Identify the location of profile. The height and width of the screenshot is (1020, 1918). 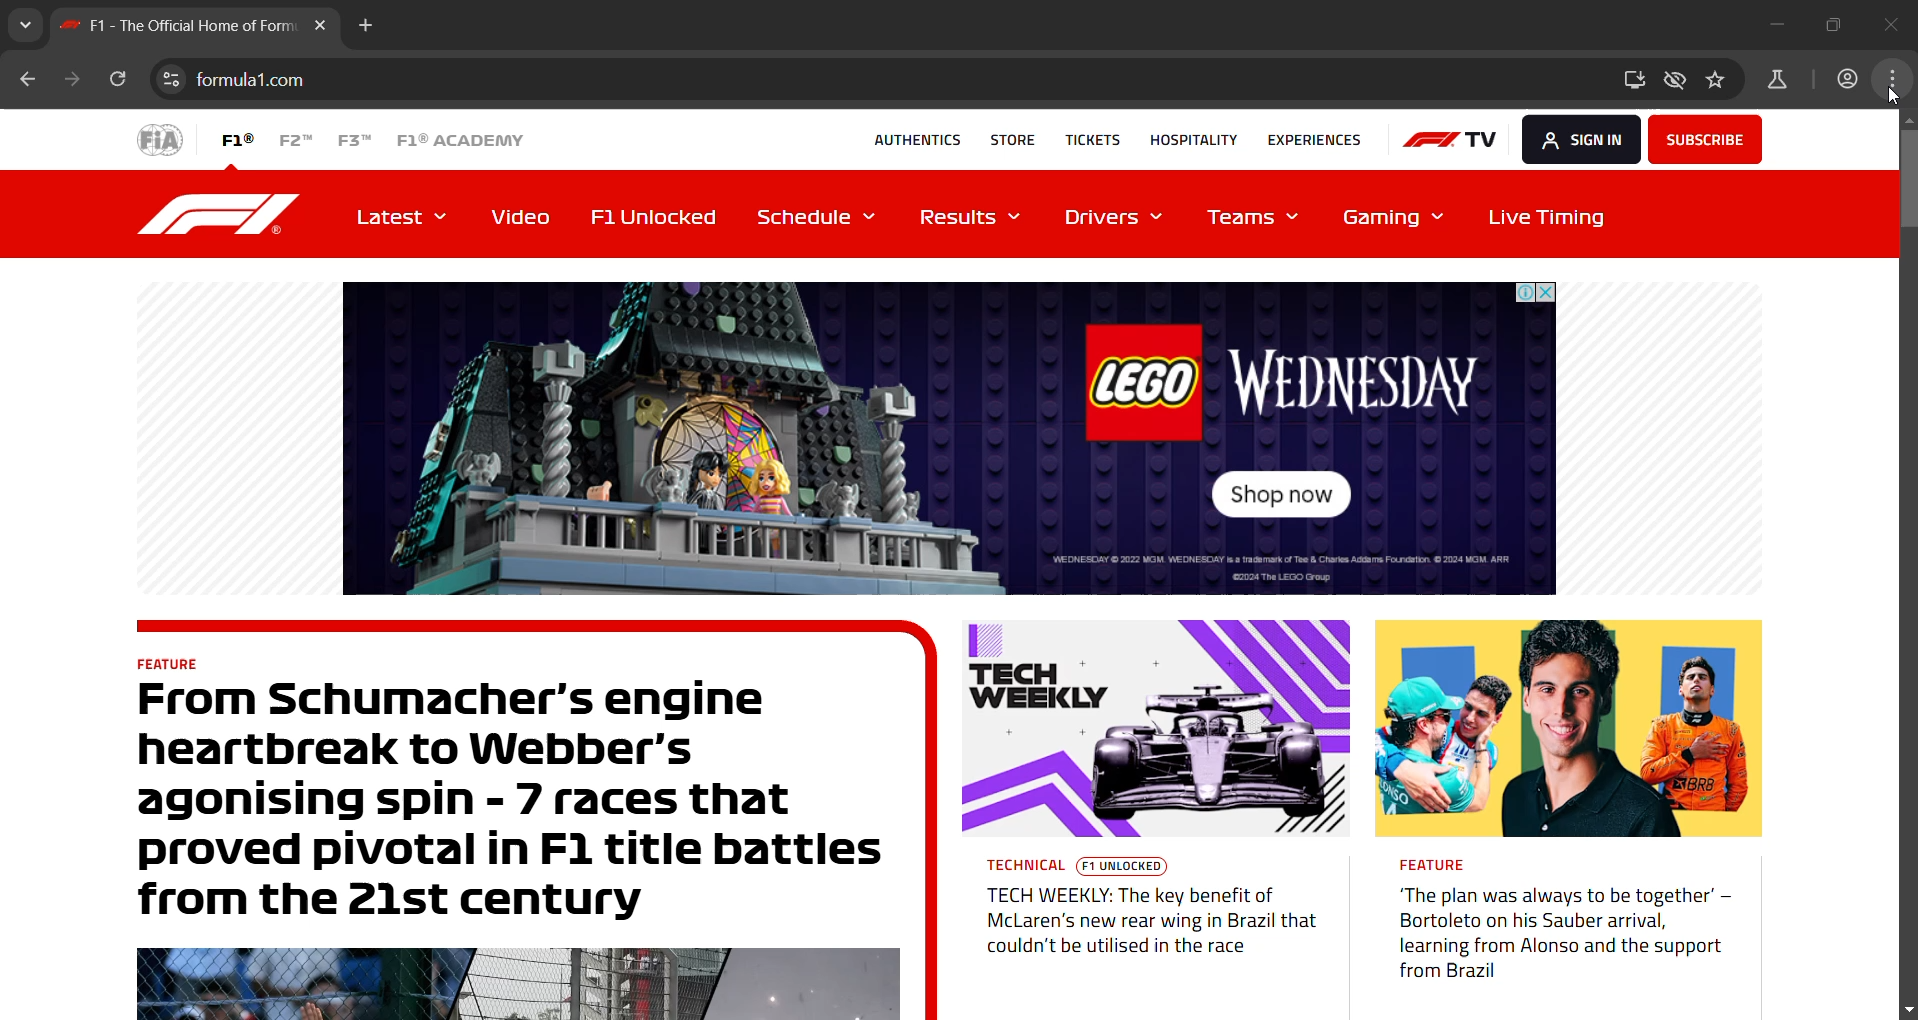
(1852, 80).